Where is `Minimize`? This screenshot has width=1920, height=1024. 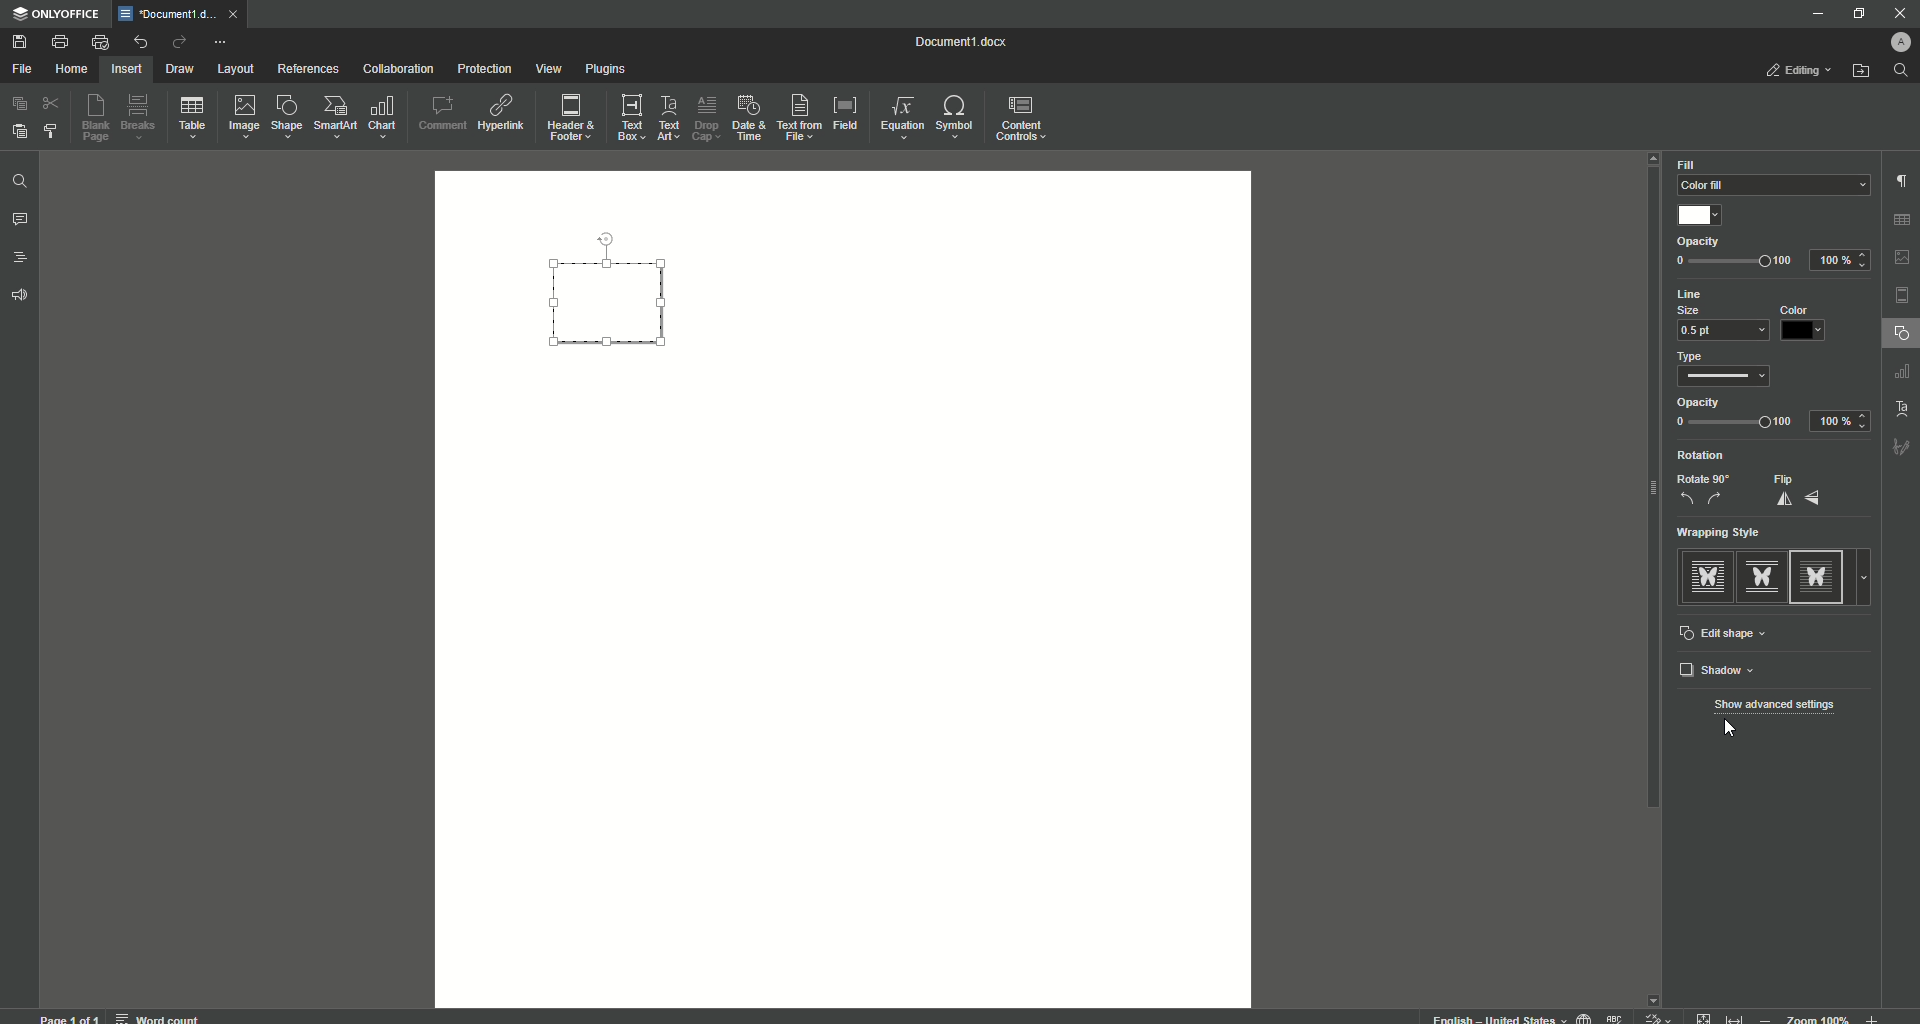
Minimize is located at coordinates (1812, 13).